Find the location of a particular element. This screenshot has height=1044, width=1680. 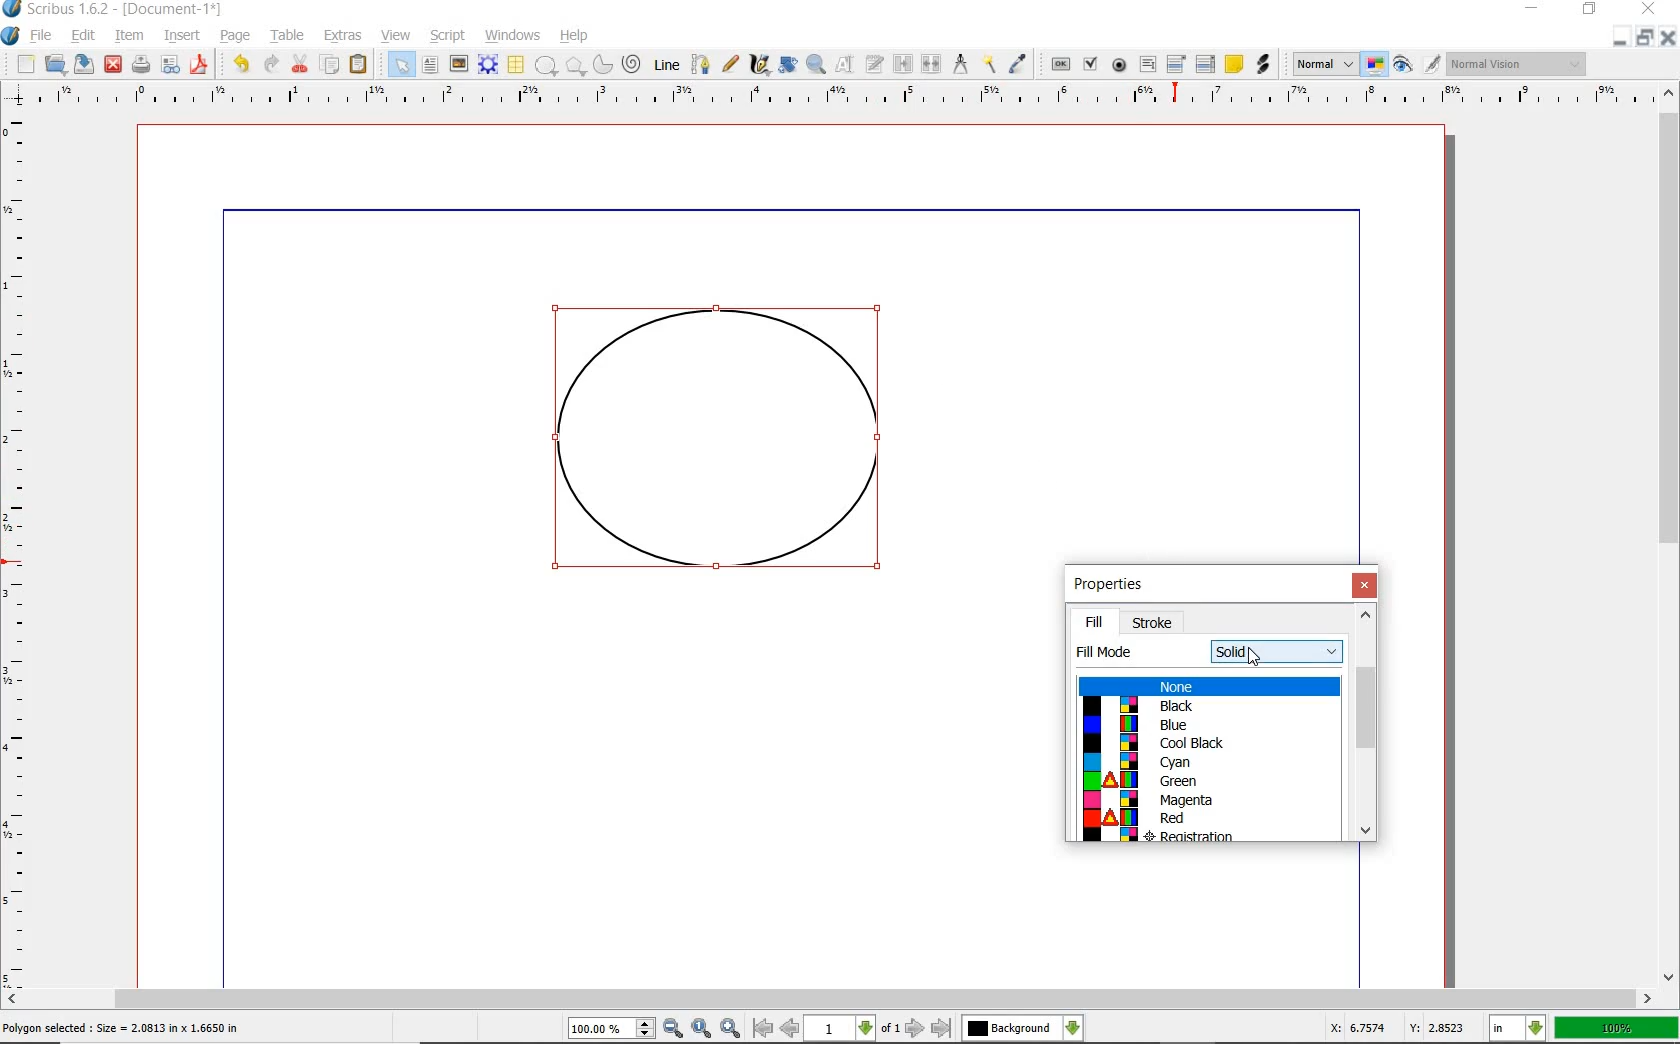

ZOOM IN OR OUT is located at coordinates (815, 65).